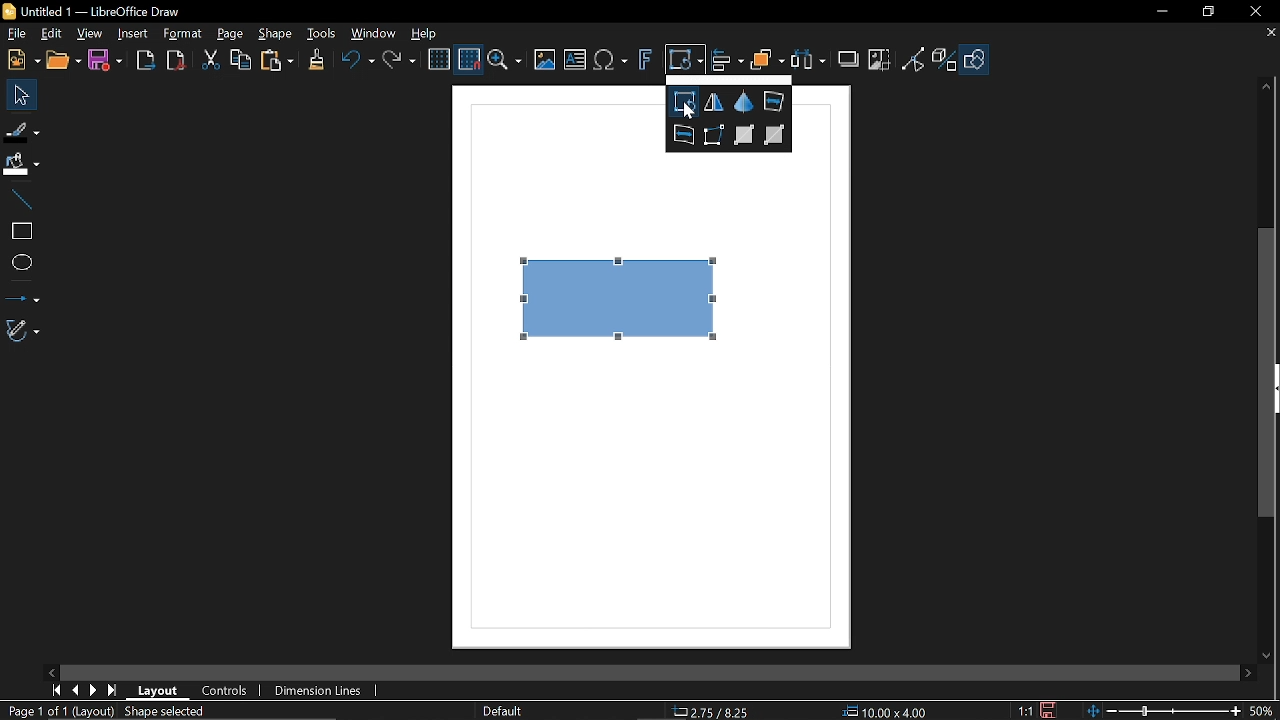 The width and height of the screenshot is (1280, 720). What do you see at coordinates (275, 62) in the screenshot?
I see `Paste` at bounding box center [275, 62].